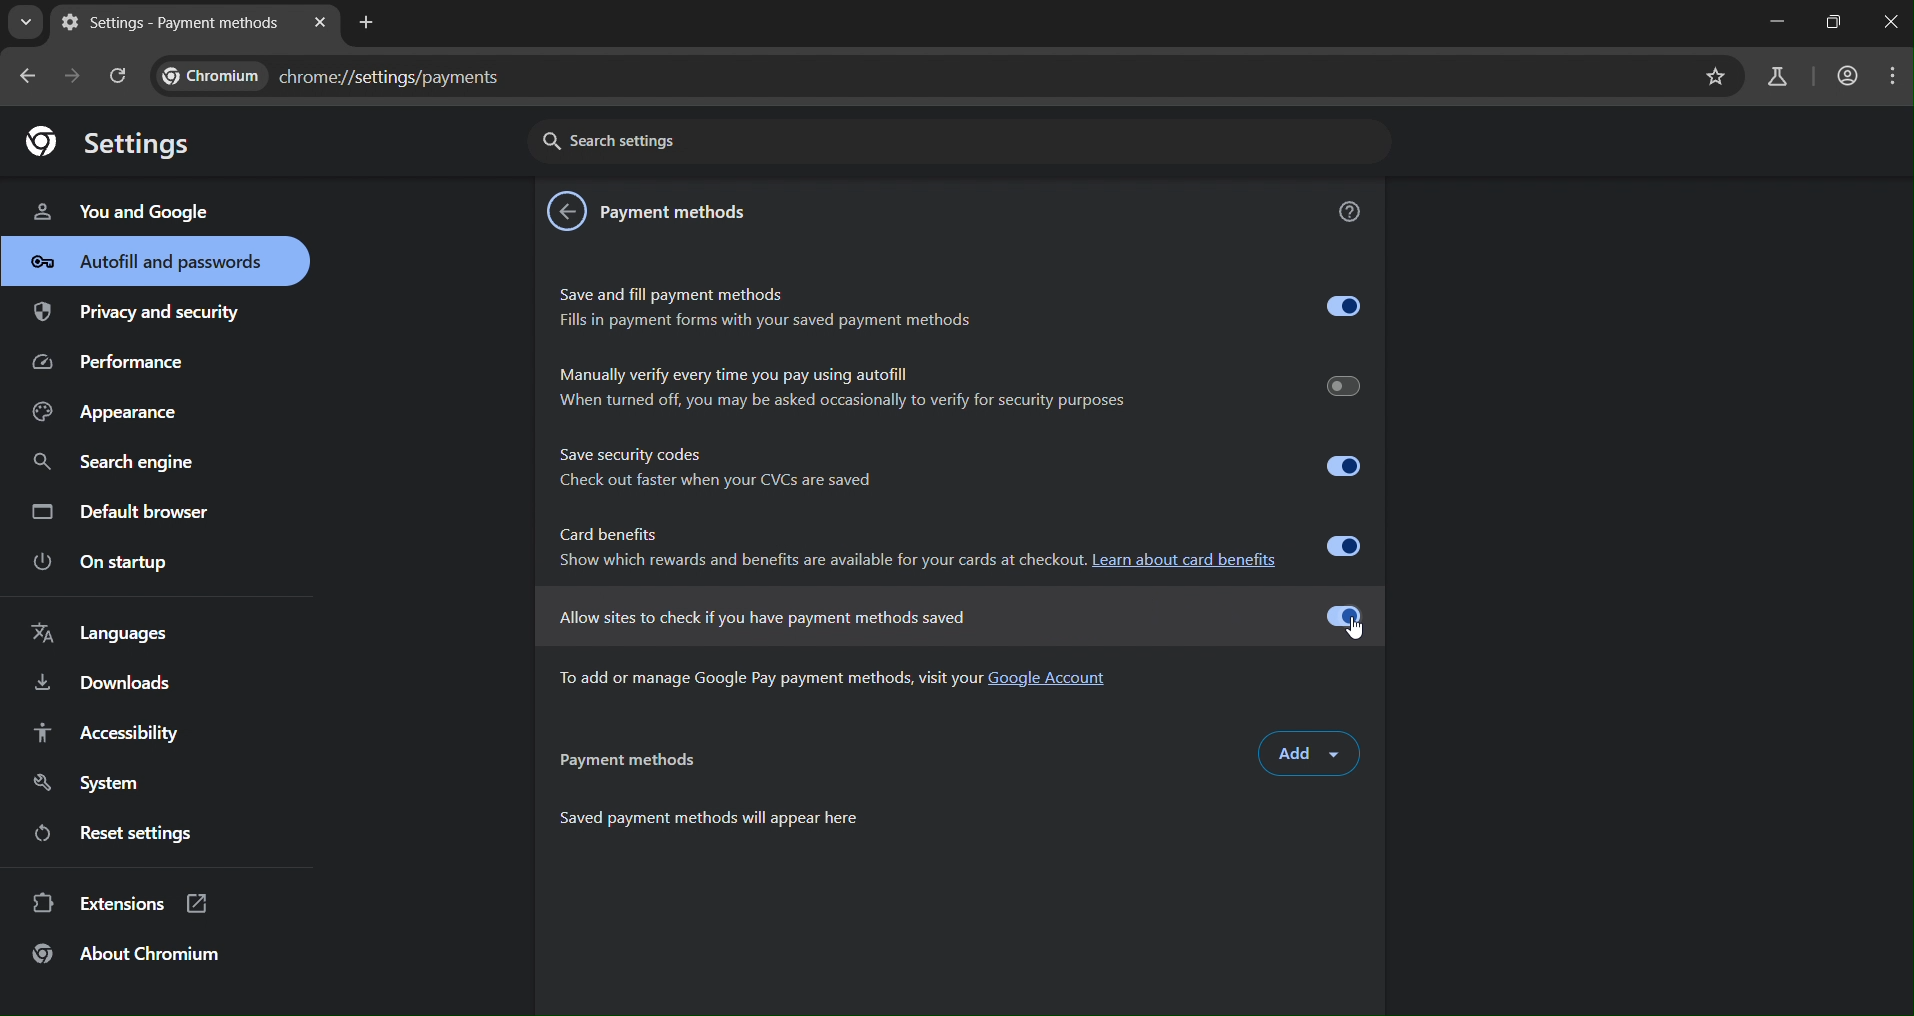 The width and height of the screenshot is (1914, 1016). What do you see at coordinates (107, 732) in the screenshot?
I see `accessibility` at bounding box center [107, 732].